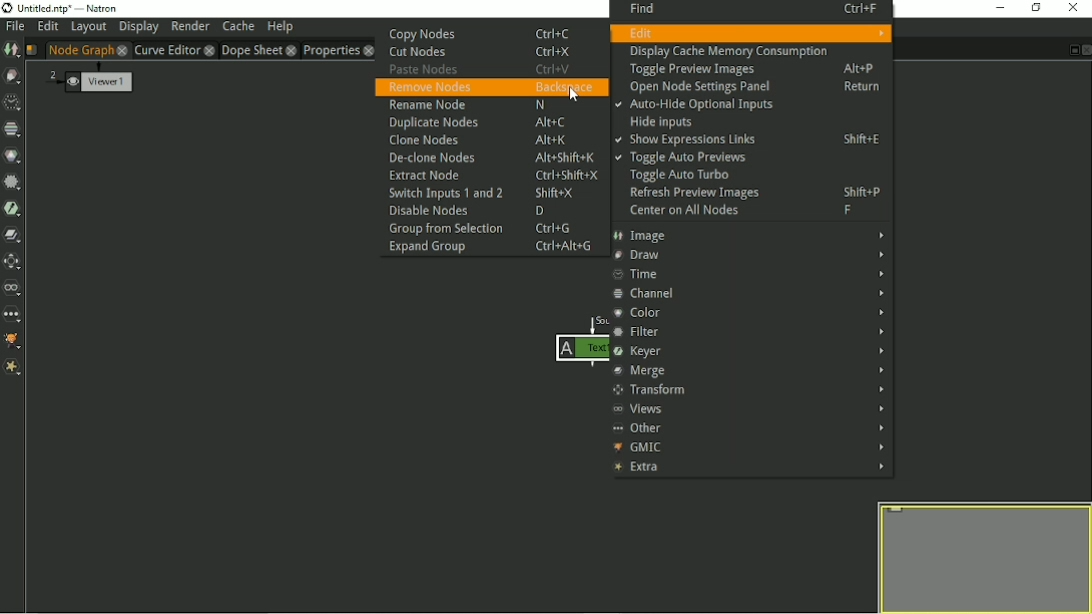 Image resolution: width=1092 pixels, height=614 pixels. I want to click on Auto-Hide Optional Inputs, so click(694, 105).